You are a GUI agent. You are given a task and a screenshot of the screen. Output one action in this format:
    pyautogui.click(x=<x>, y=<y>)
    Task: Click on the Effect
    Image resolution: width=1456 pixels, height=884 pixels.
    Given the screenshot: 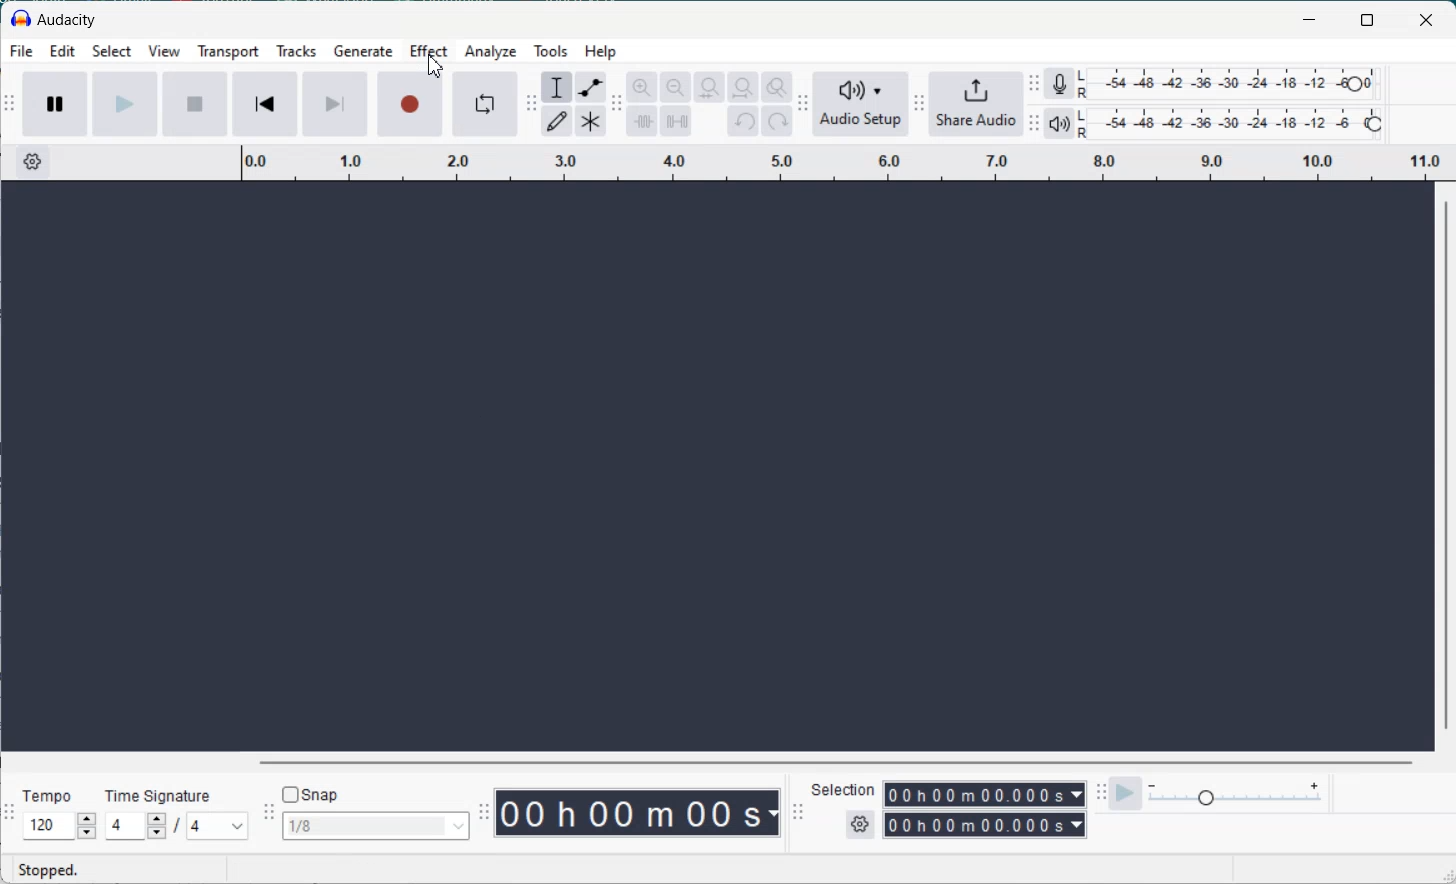 What is the action you would take?
    pyautogui.click(x=429, y=53)
    